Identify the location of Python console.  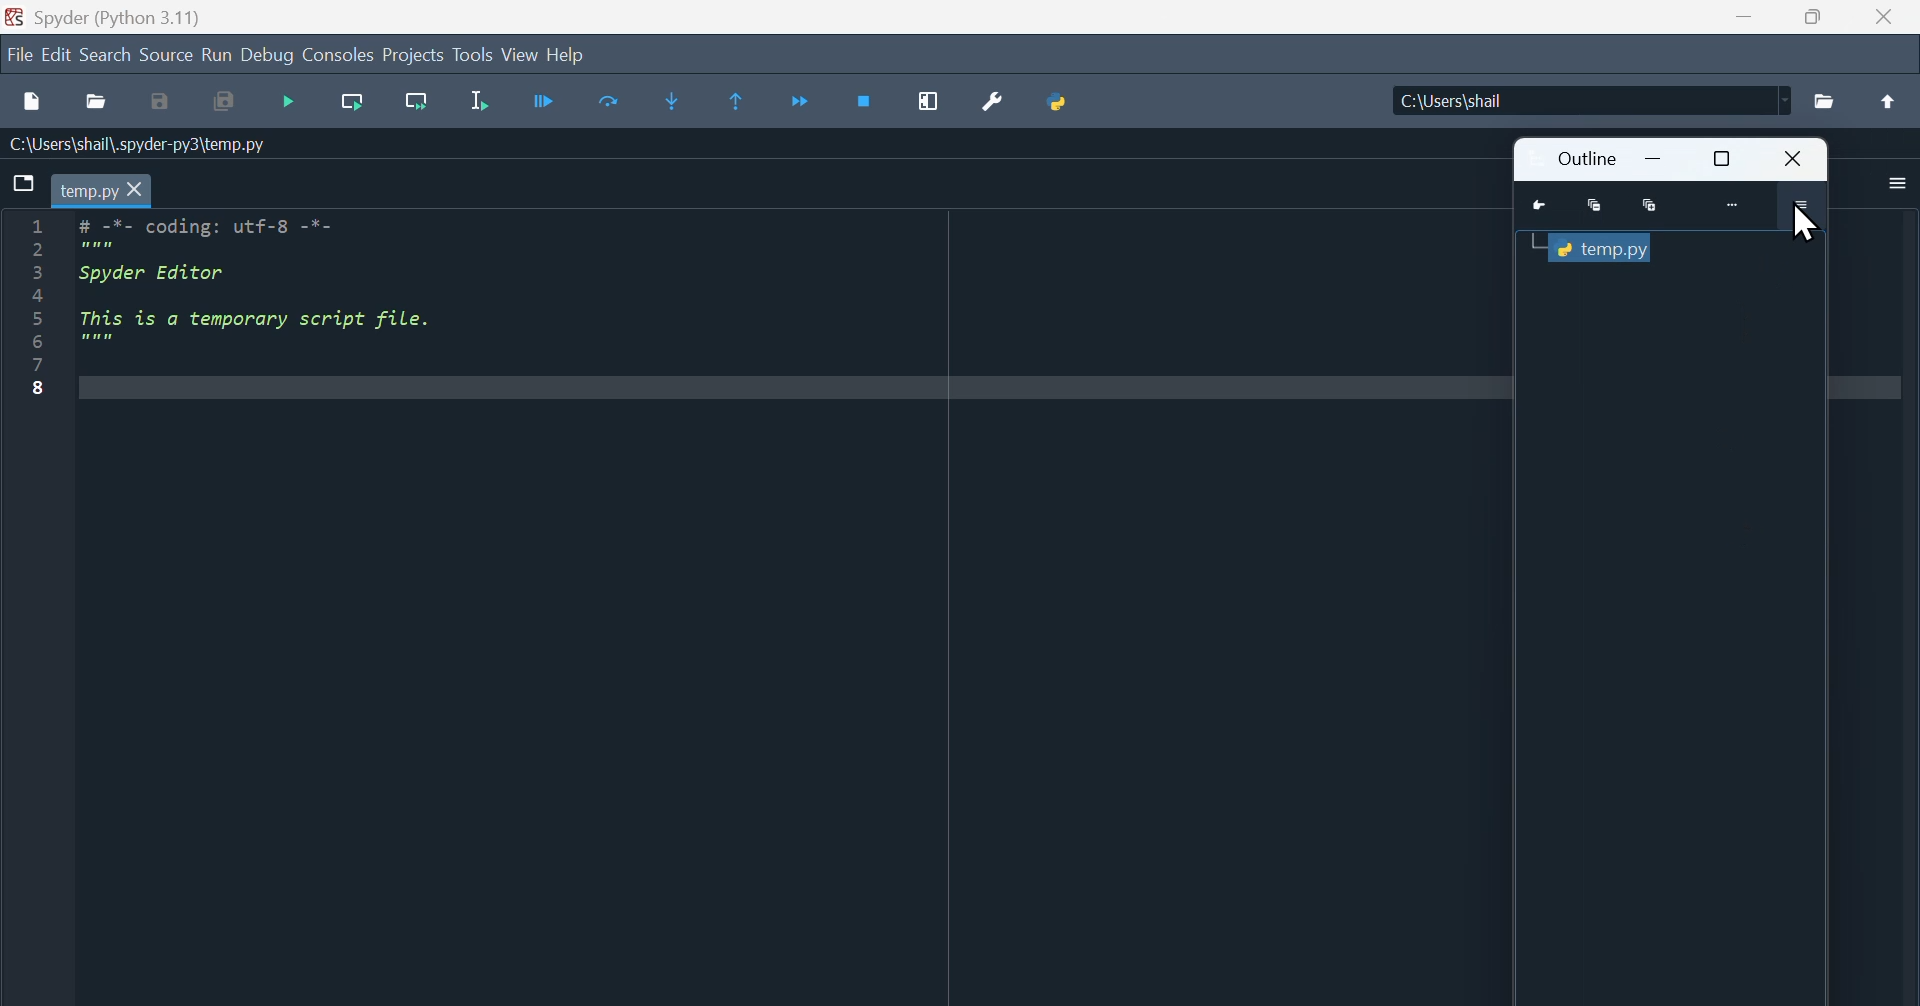
(1604, 246).